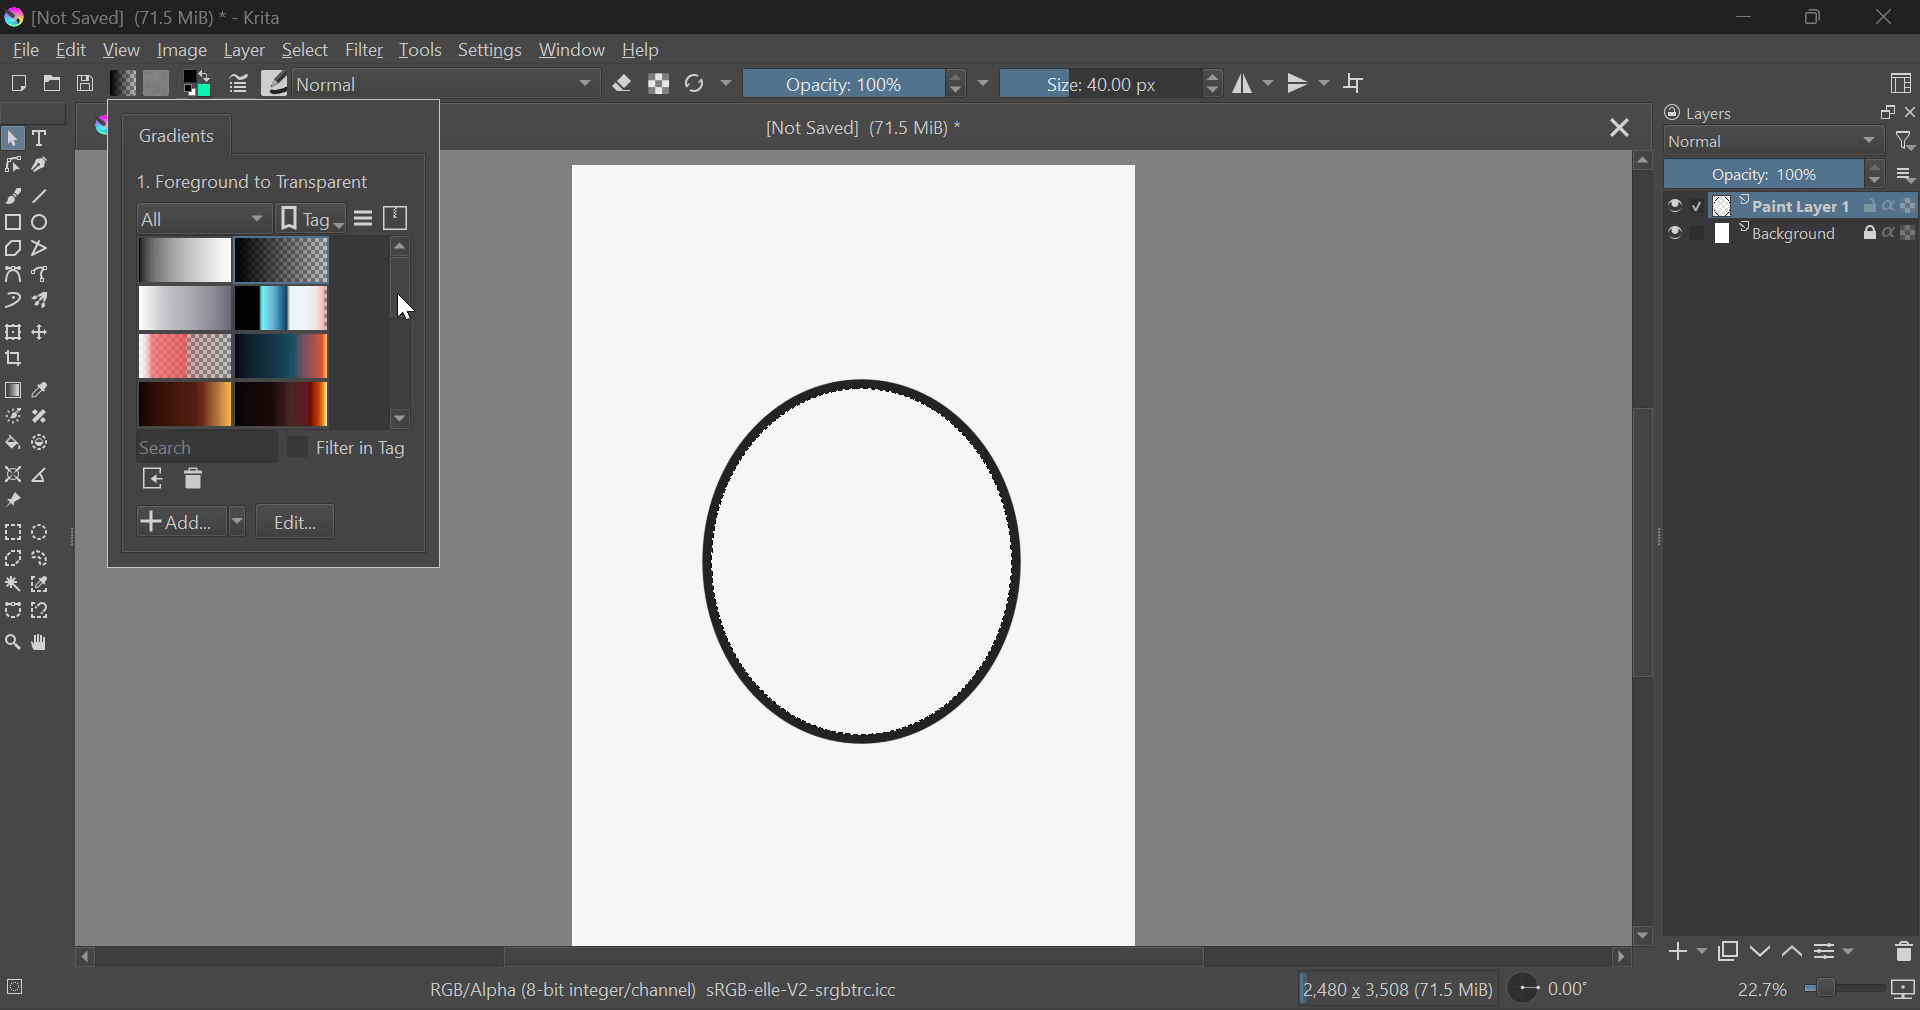  What do you see at coordinates (43, 197) in the screenshot?
I see `Line` at bounding box center [43, 197].